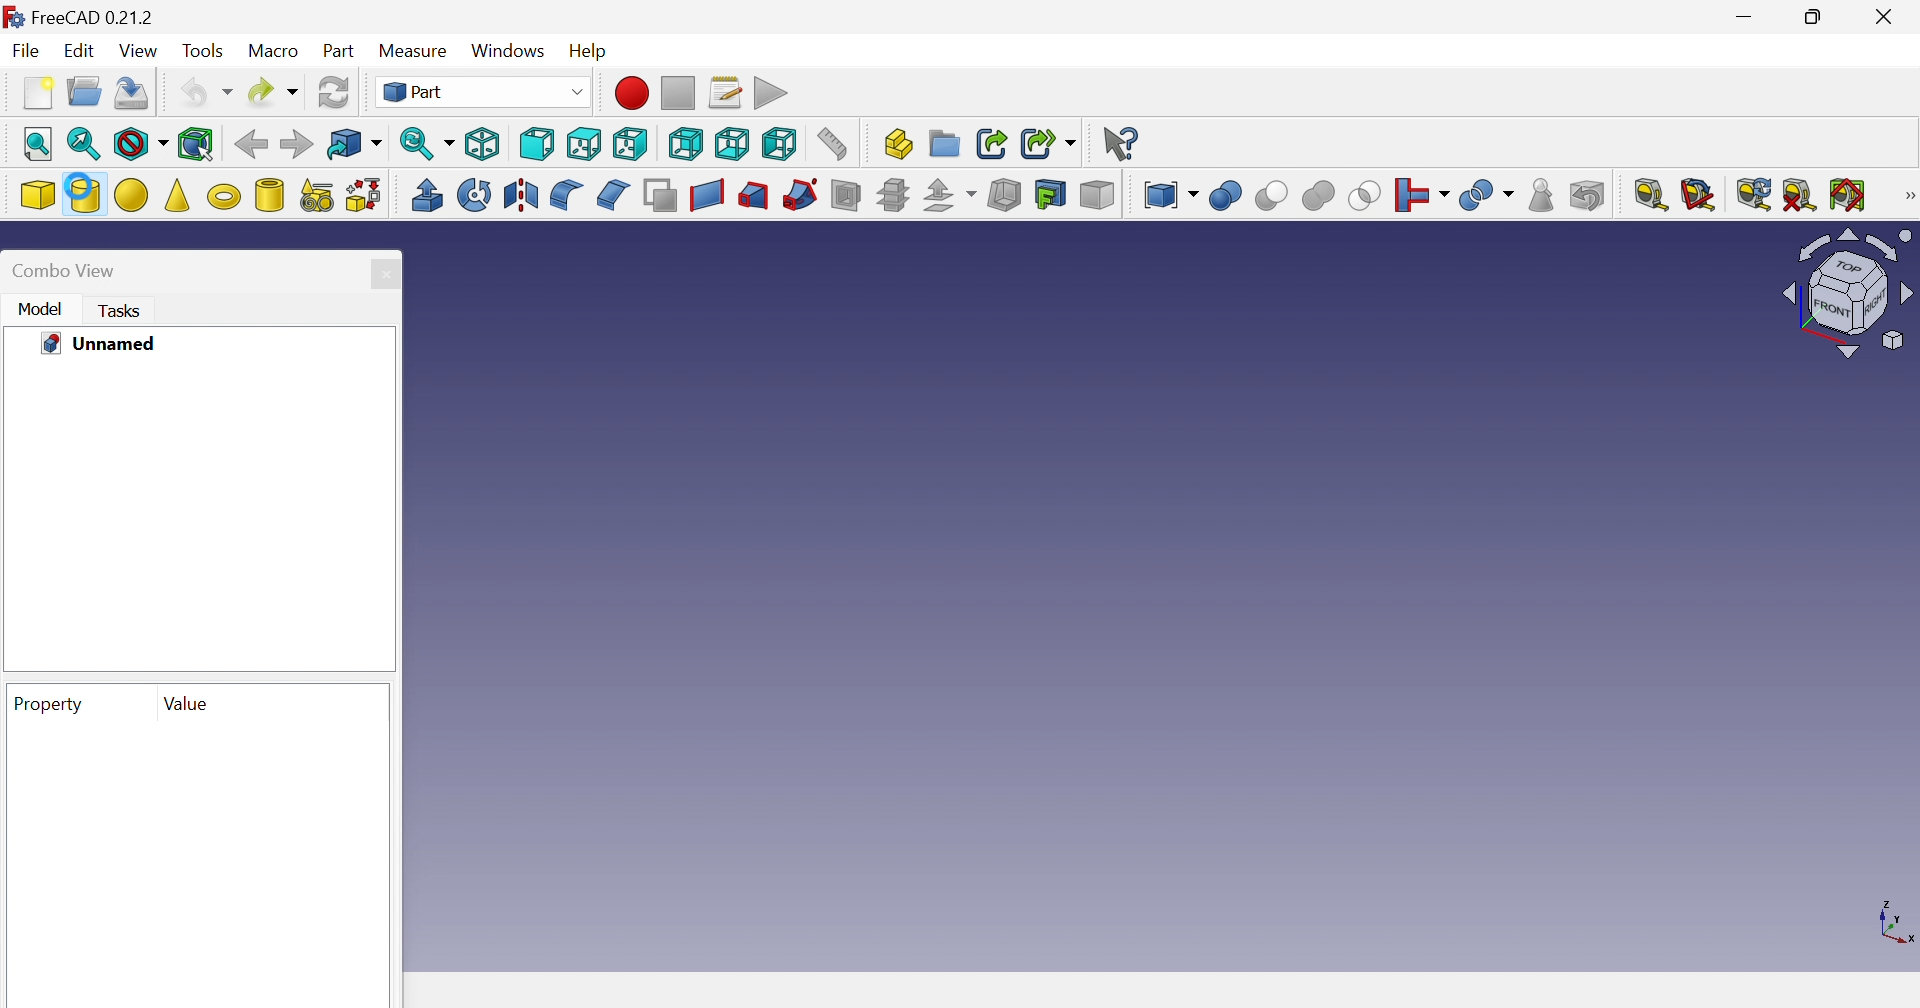 The width and height of the screenshot is (1920, 1008). What do you see at coordinates (426, 195) in the screenshot?
I see `Extrude` at bounding box center [426, 195].